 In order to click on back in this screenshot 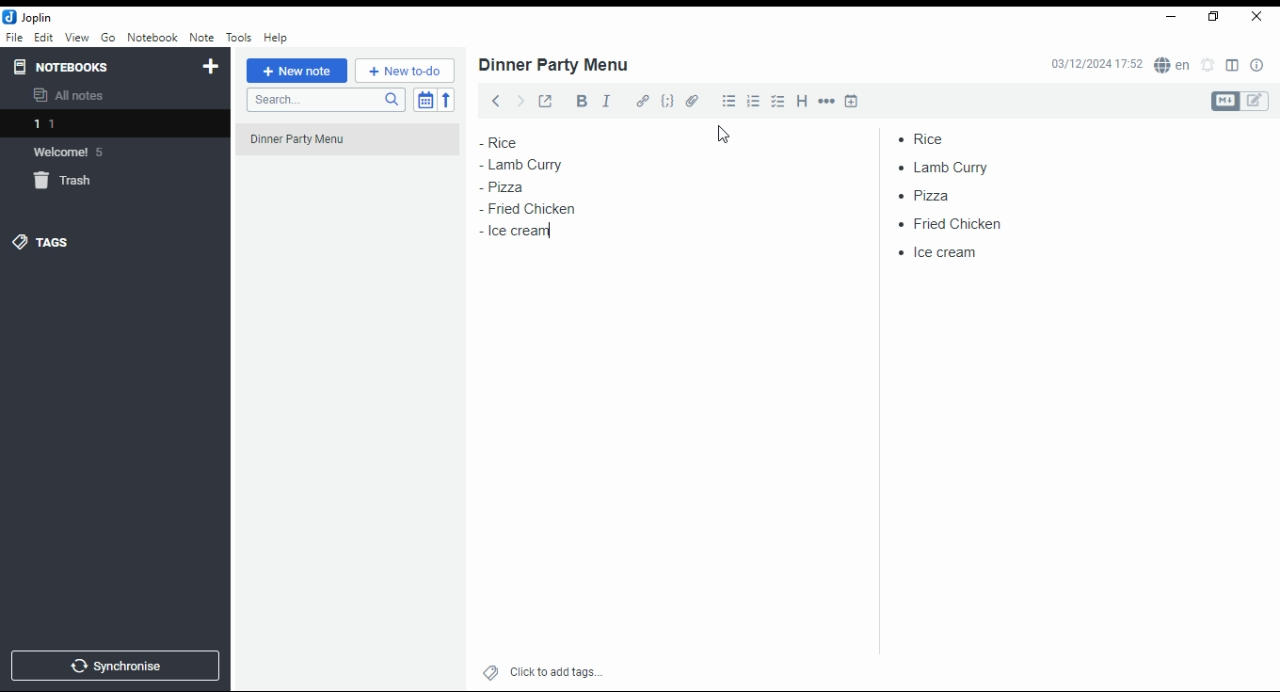, I will do `click(492, 99)`.